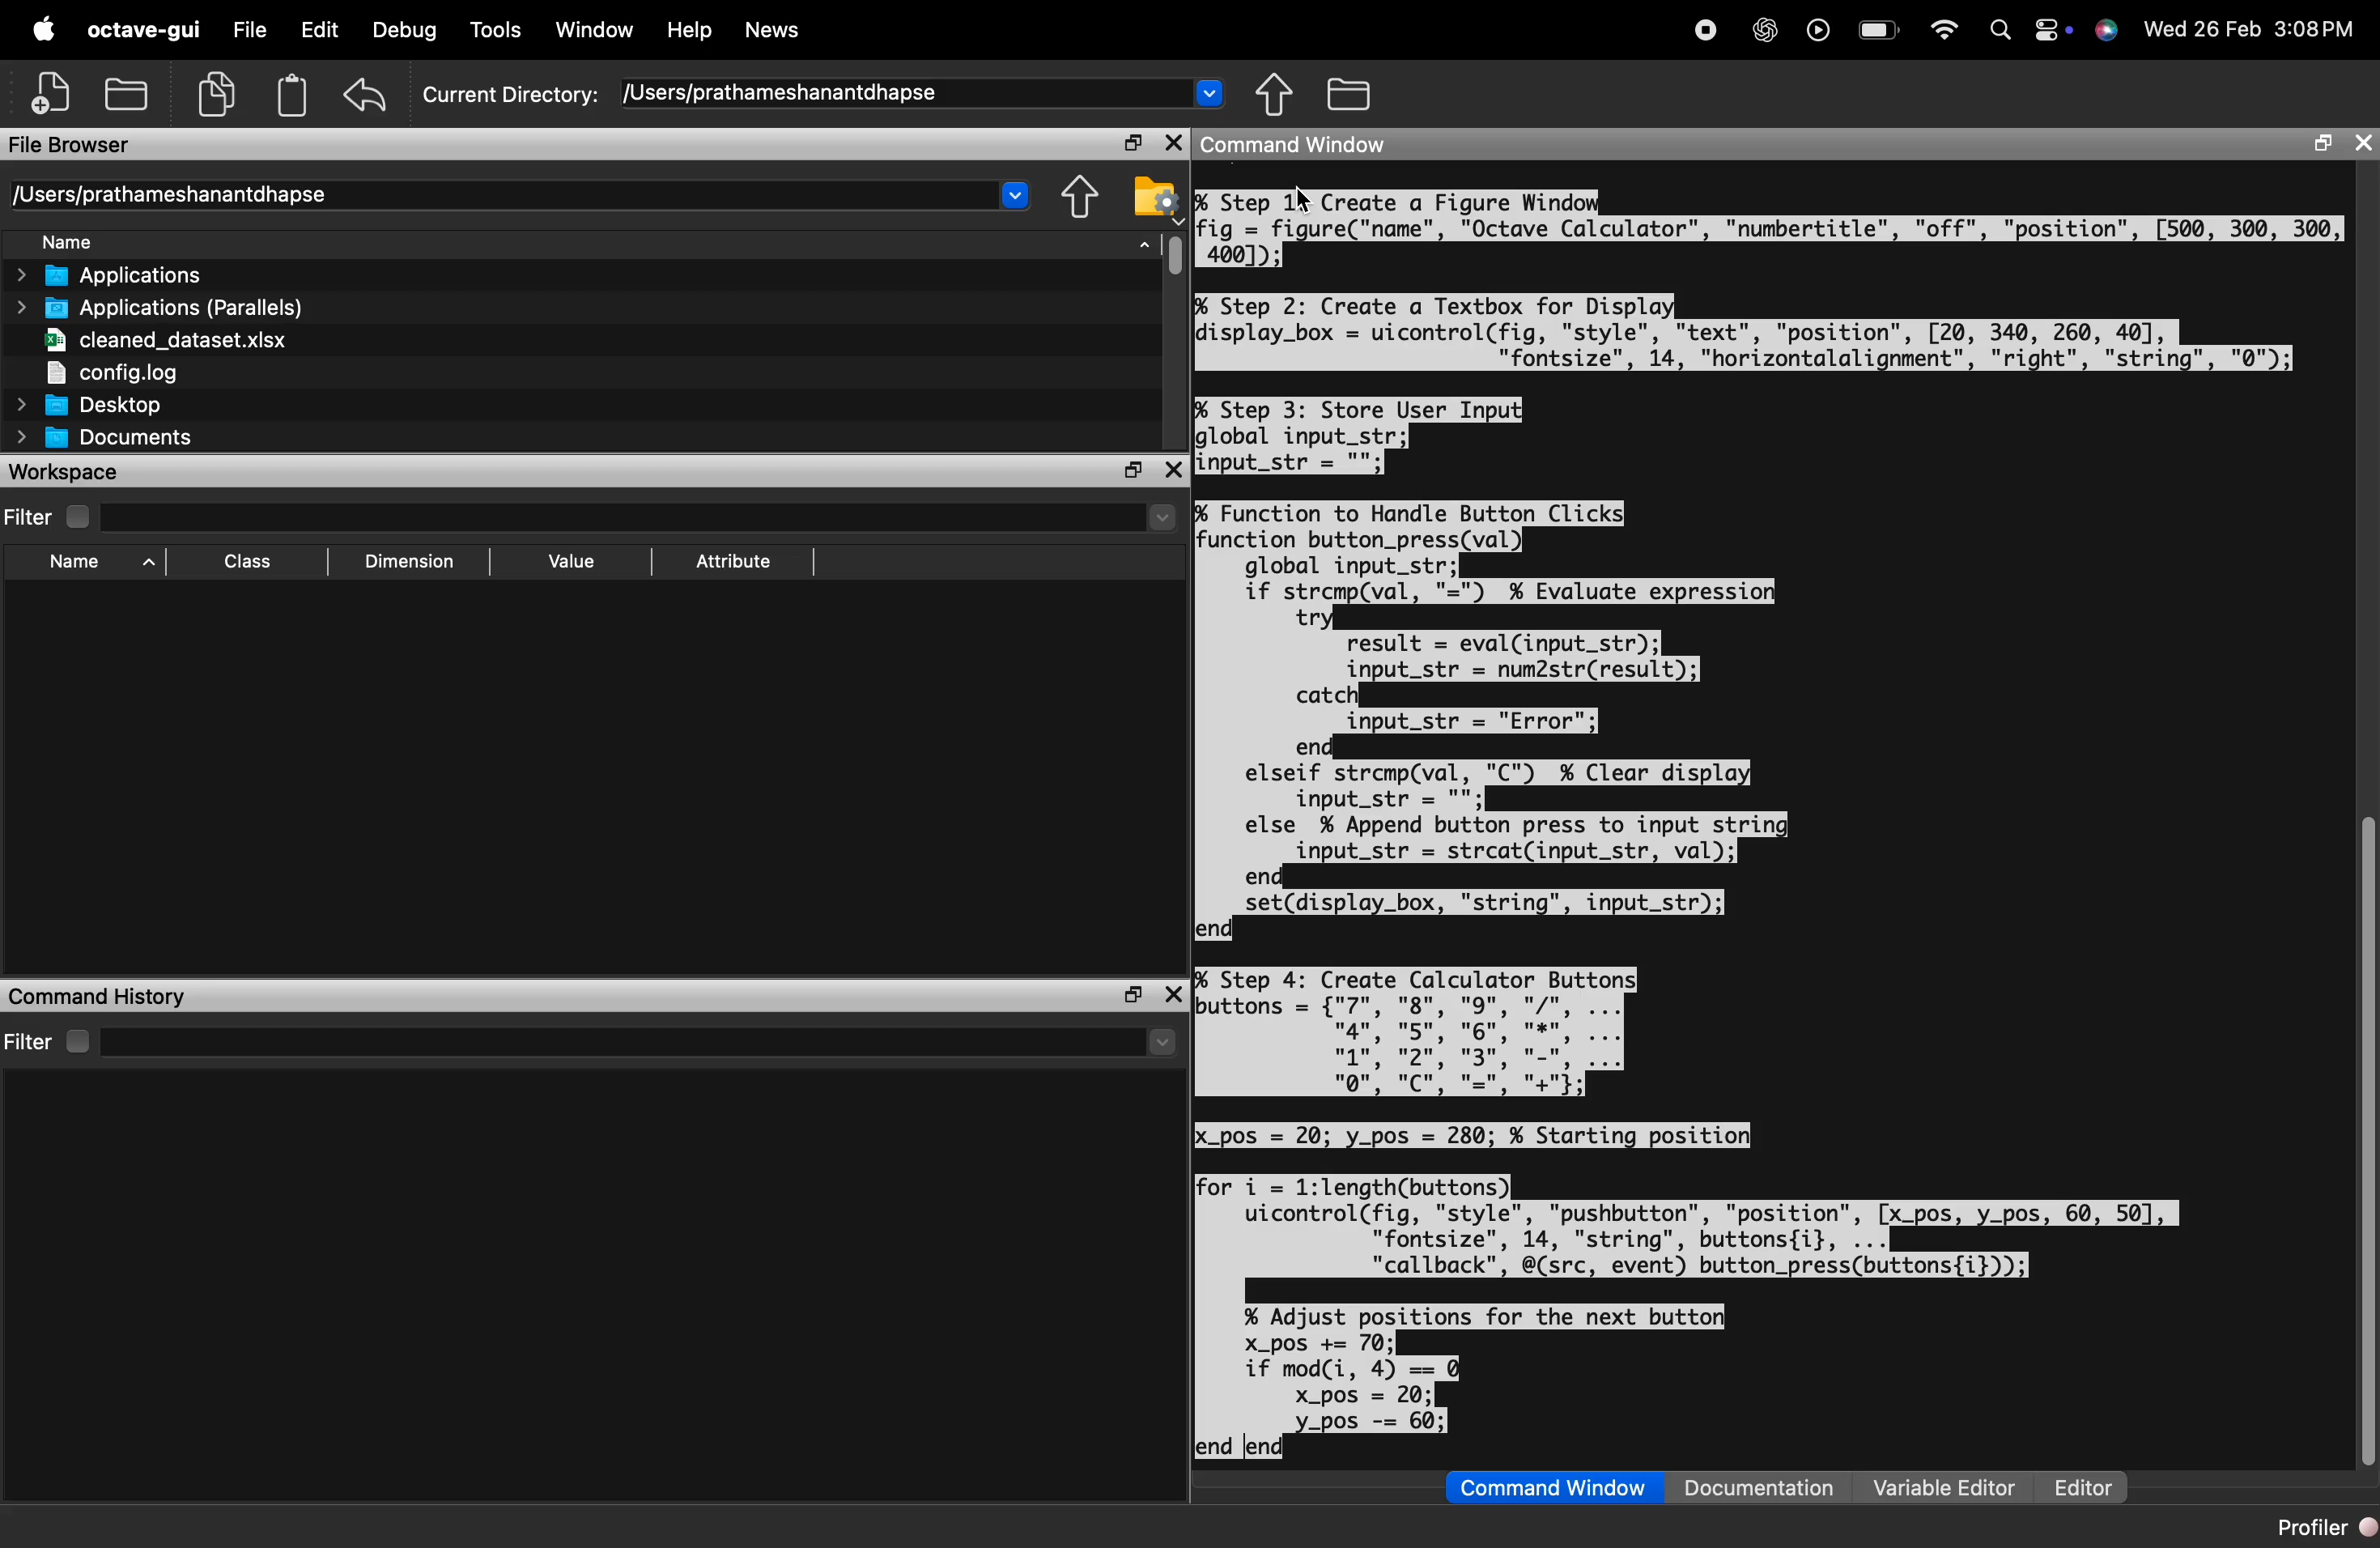  I want to click on undo, so click(366, 96).